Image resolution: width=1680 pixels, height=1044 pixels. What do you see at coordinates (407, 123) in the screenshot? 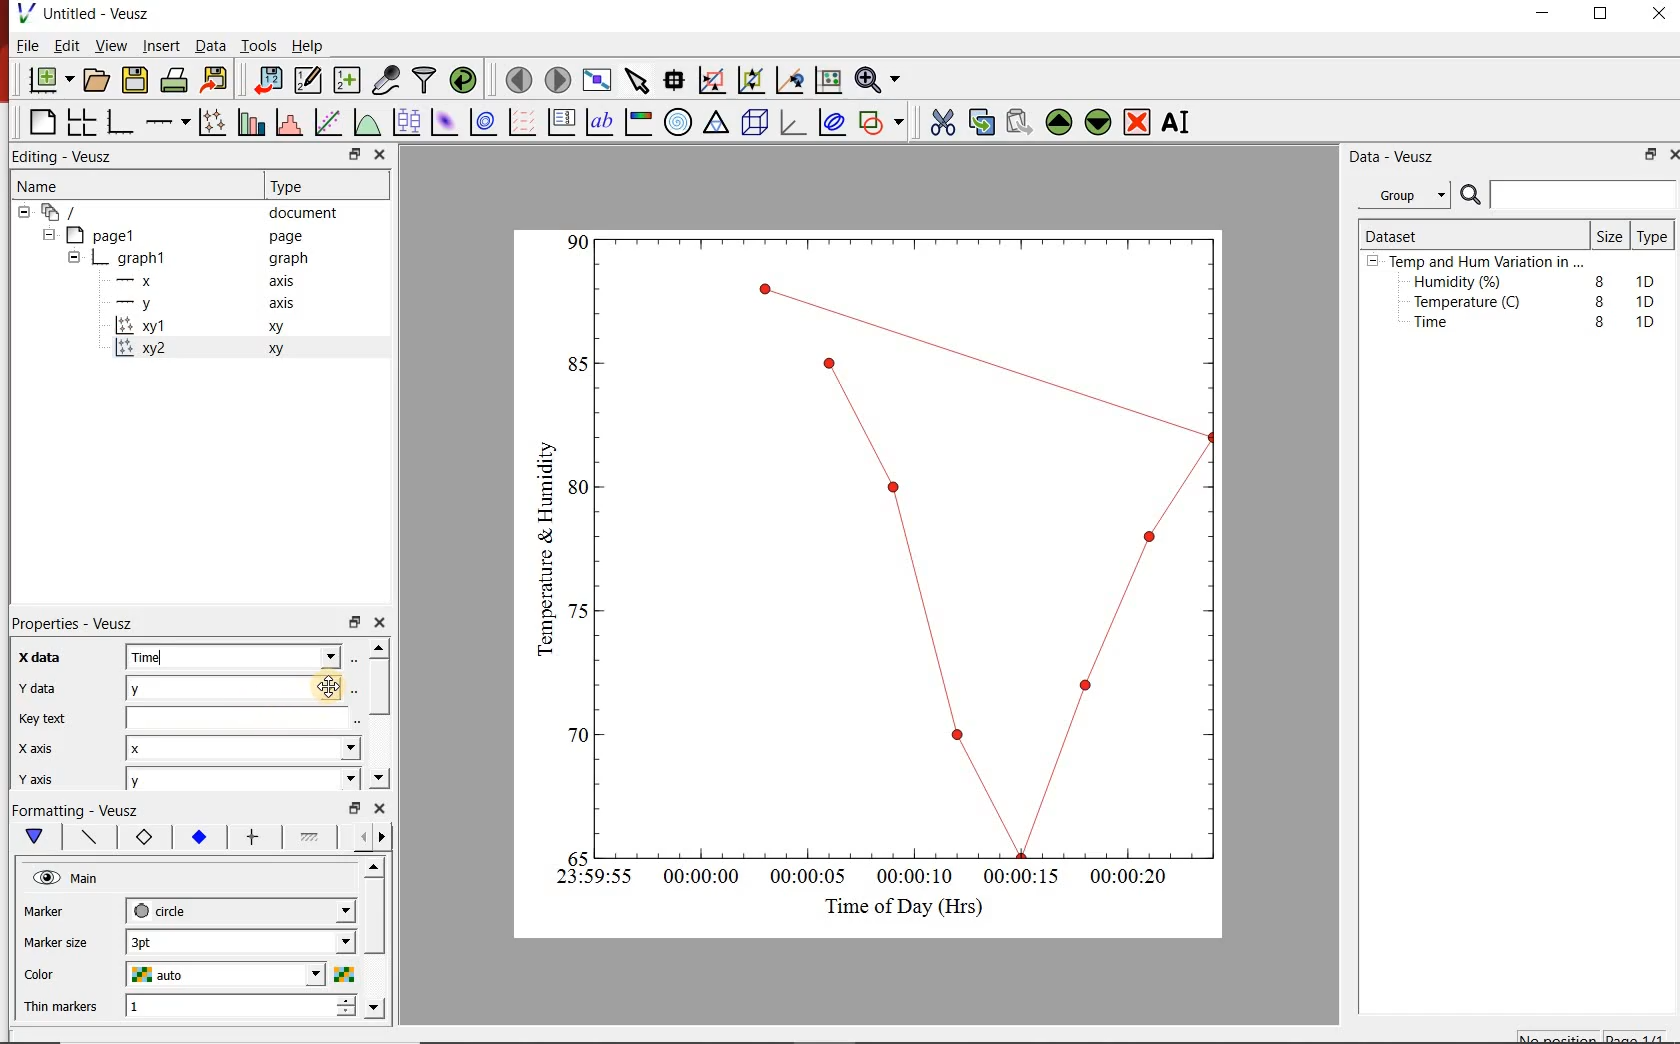
I see `plot box plots` at bounding box center [407, 123].